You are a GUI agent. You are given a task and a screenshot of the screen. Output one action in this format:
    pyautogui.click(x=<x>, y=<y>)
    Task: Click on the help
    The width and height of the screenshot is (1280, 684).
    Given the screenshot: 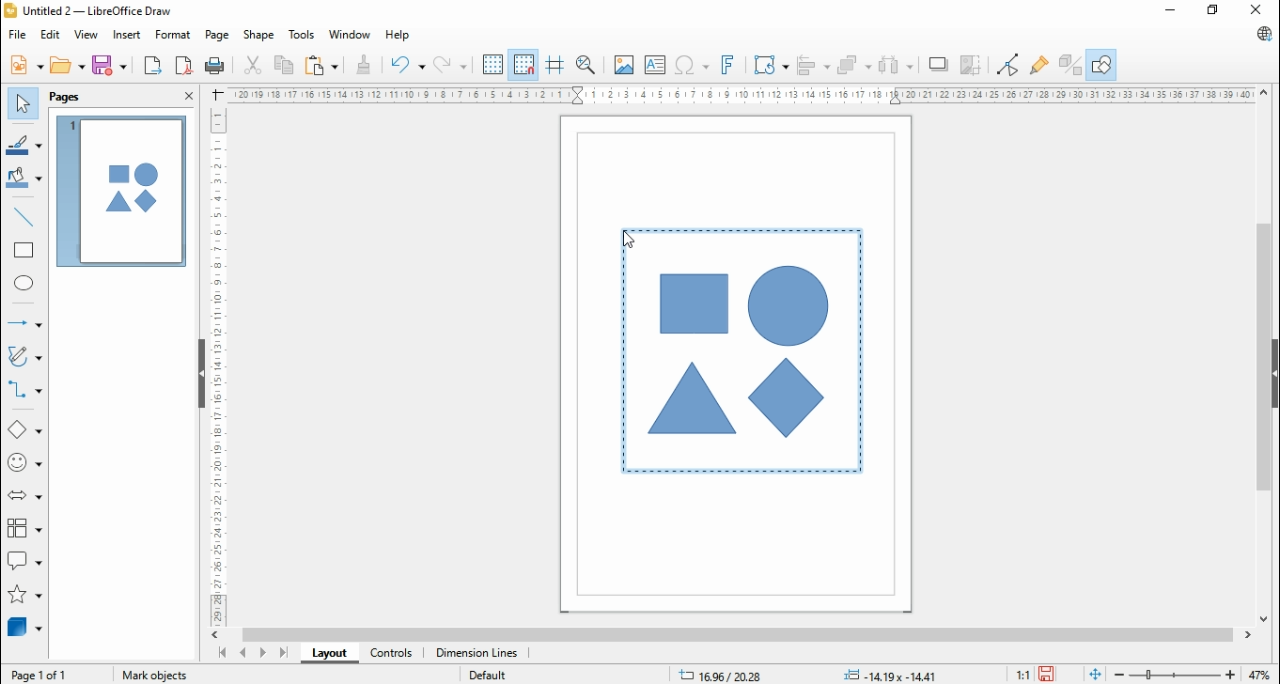 What is the action you would take?
    pyautogui.click(x=397, y=36)
    